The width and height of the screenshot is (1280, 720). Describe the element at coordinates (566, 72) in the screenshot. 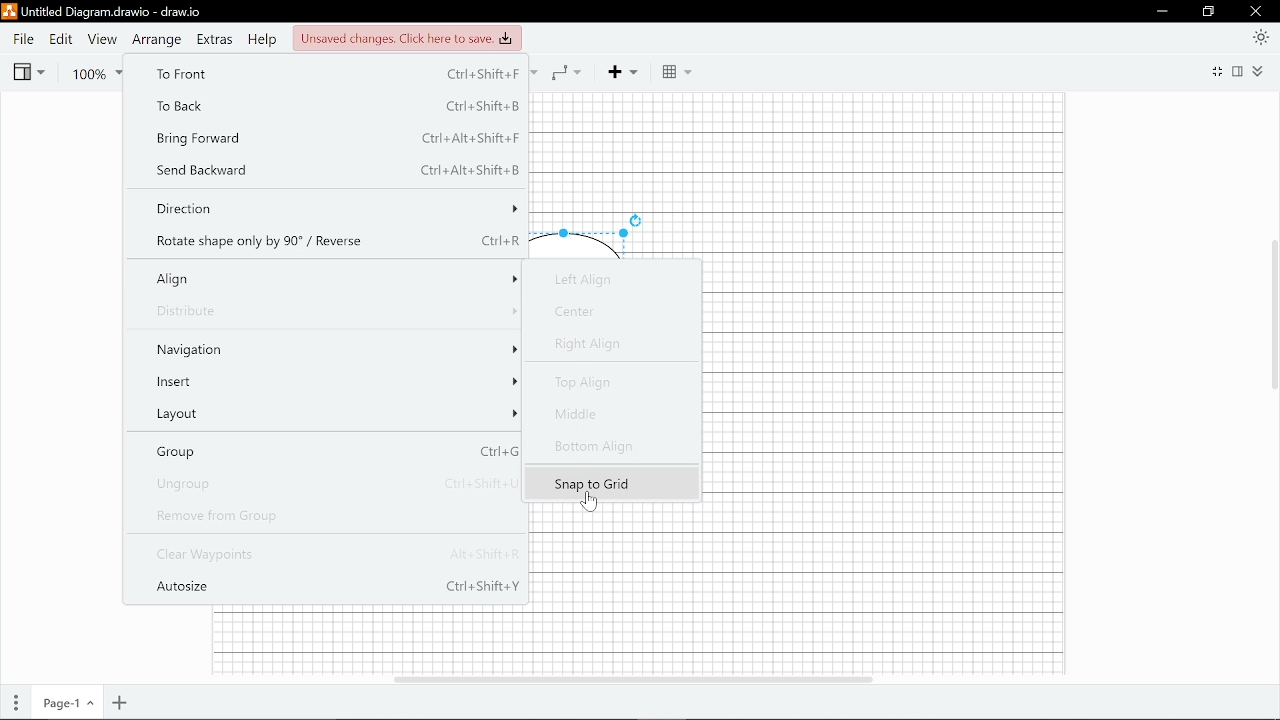

I see `Waypoints` at that location.